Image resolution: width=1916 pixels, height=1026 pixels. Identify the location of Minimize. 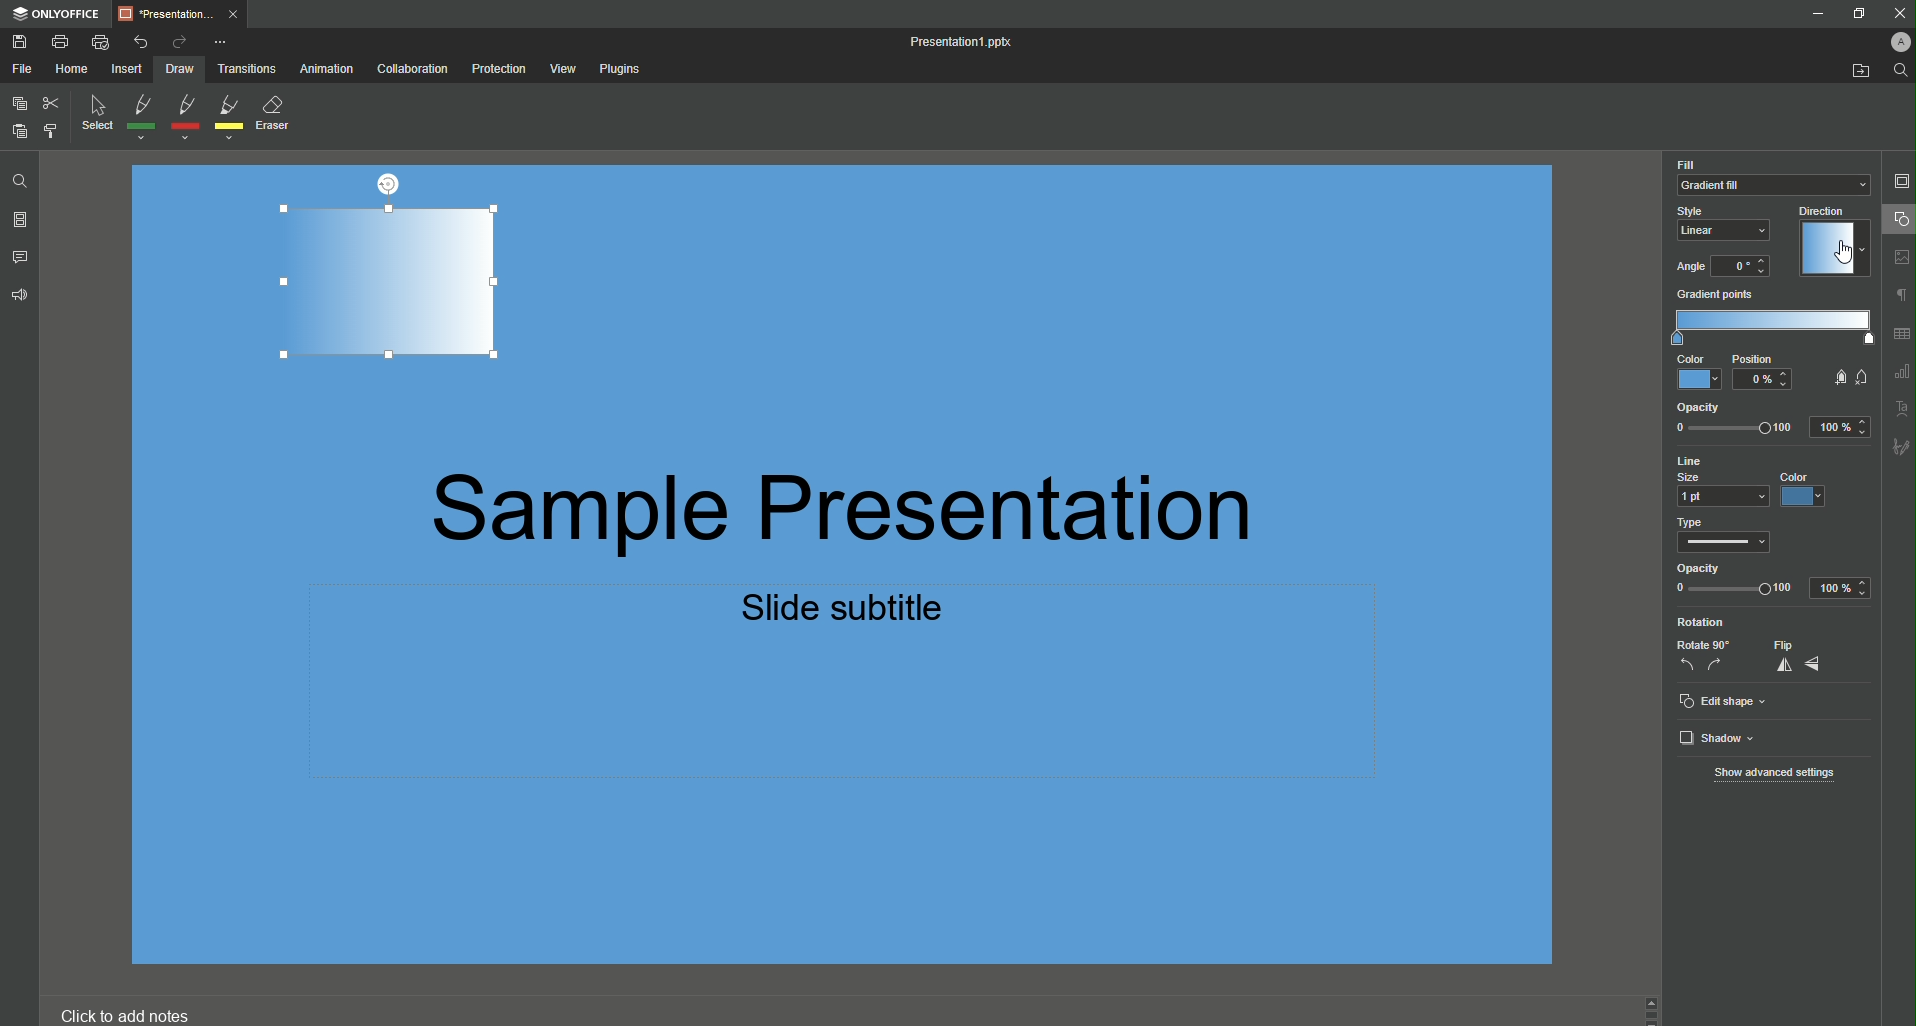
(1817, 14).